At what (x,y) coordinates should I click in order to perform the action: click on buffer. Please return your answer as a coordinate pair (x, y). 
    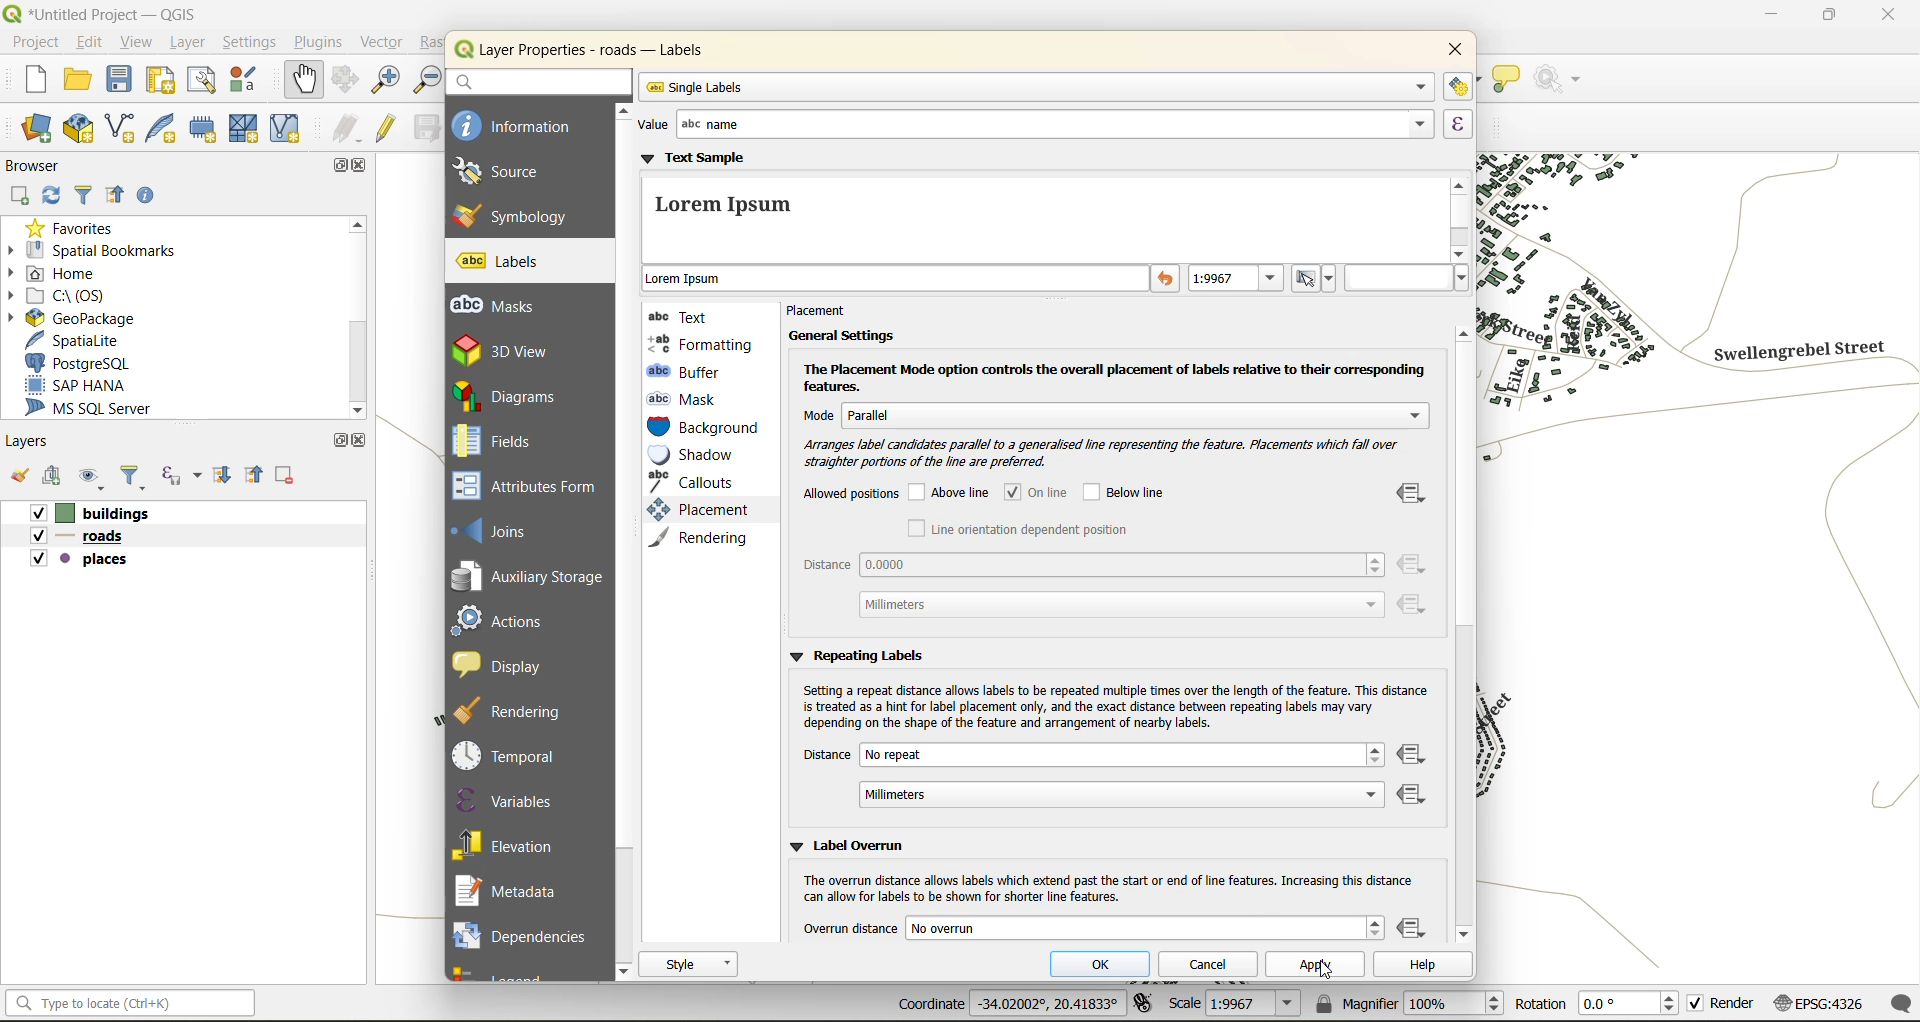
    Looking at the image, I should click on (689, 371).